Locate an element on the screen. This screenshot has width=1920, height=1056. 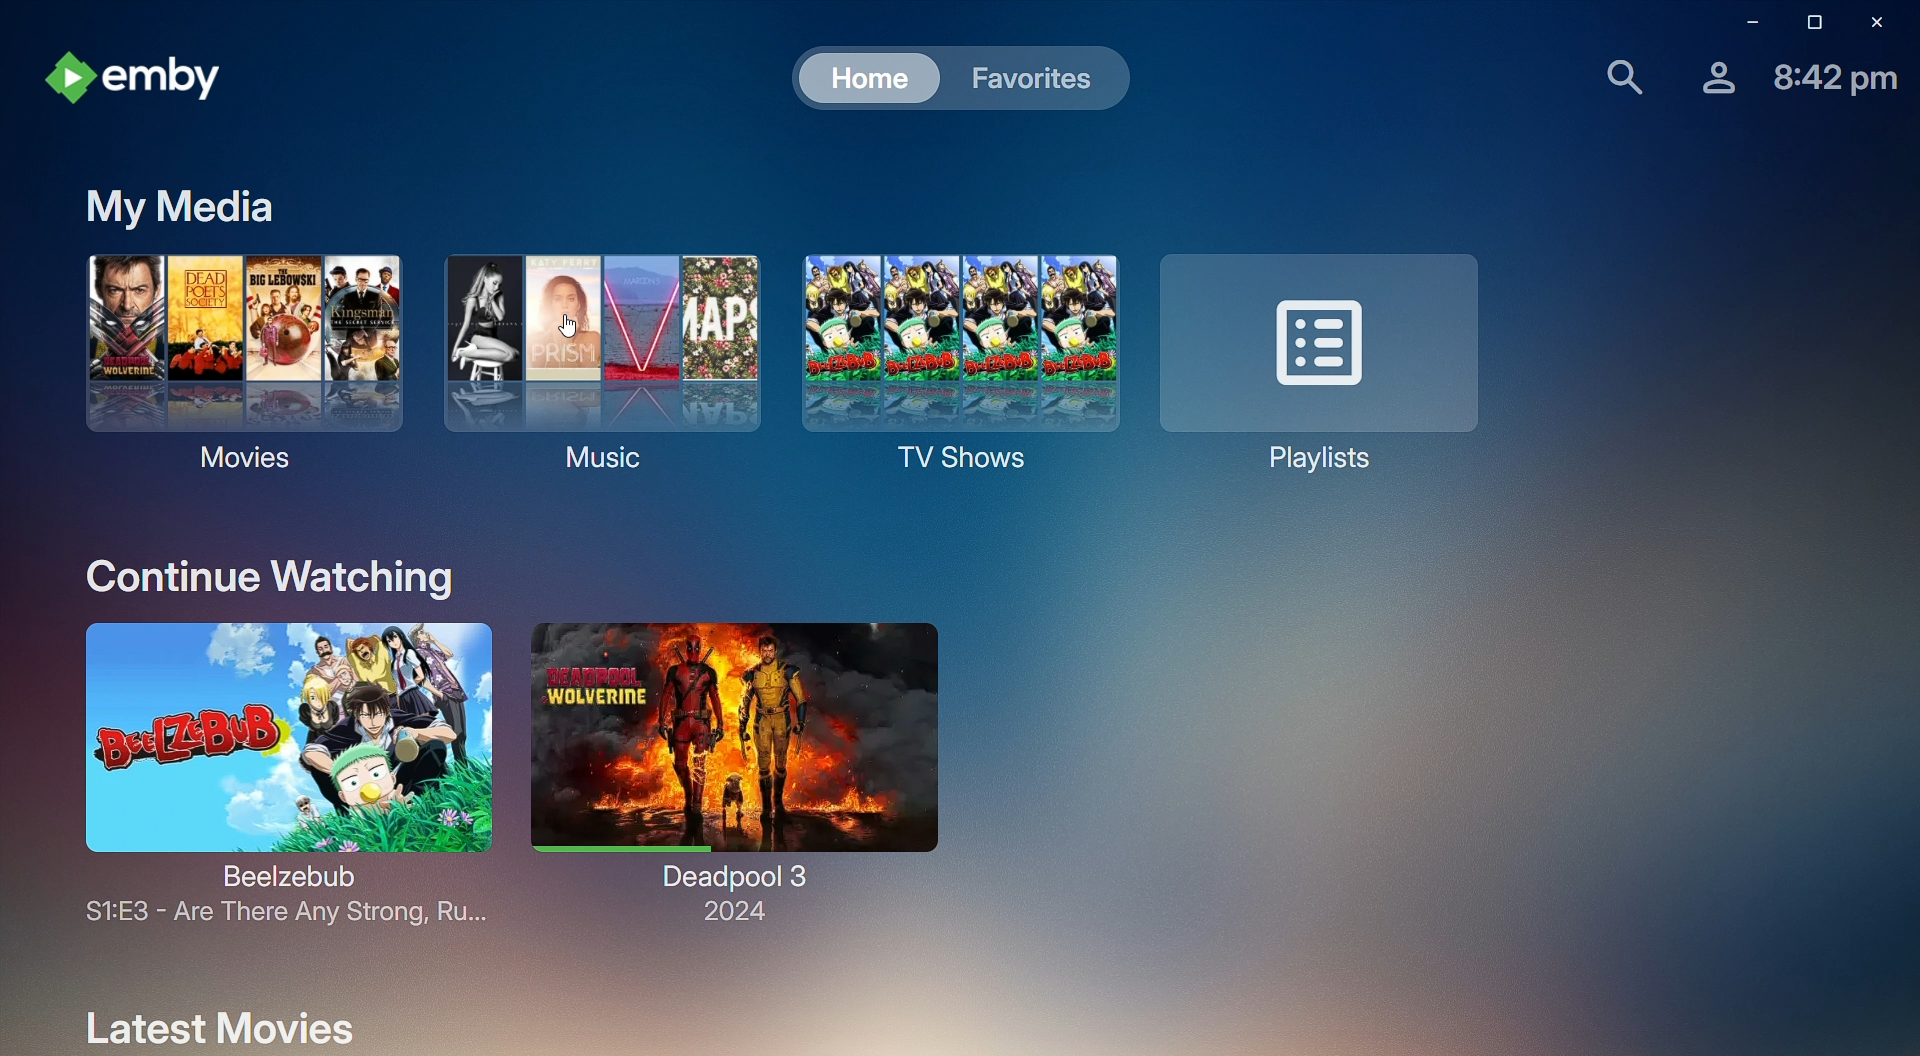
Close is located at coordinates (1873, 22).